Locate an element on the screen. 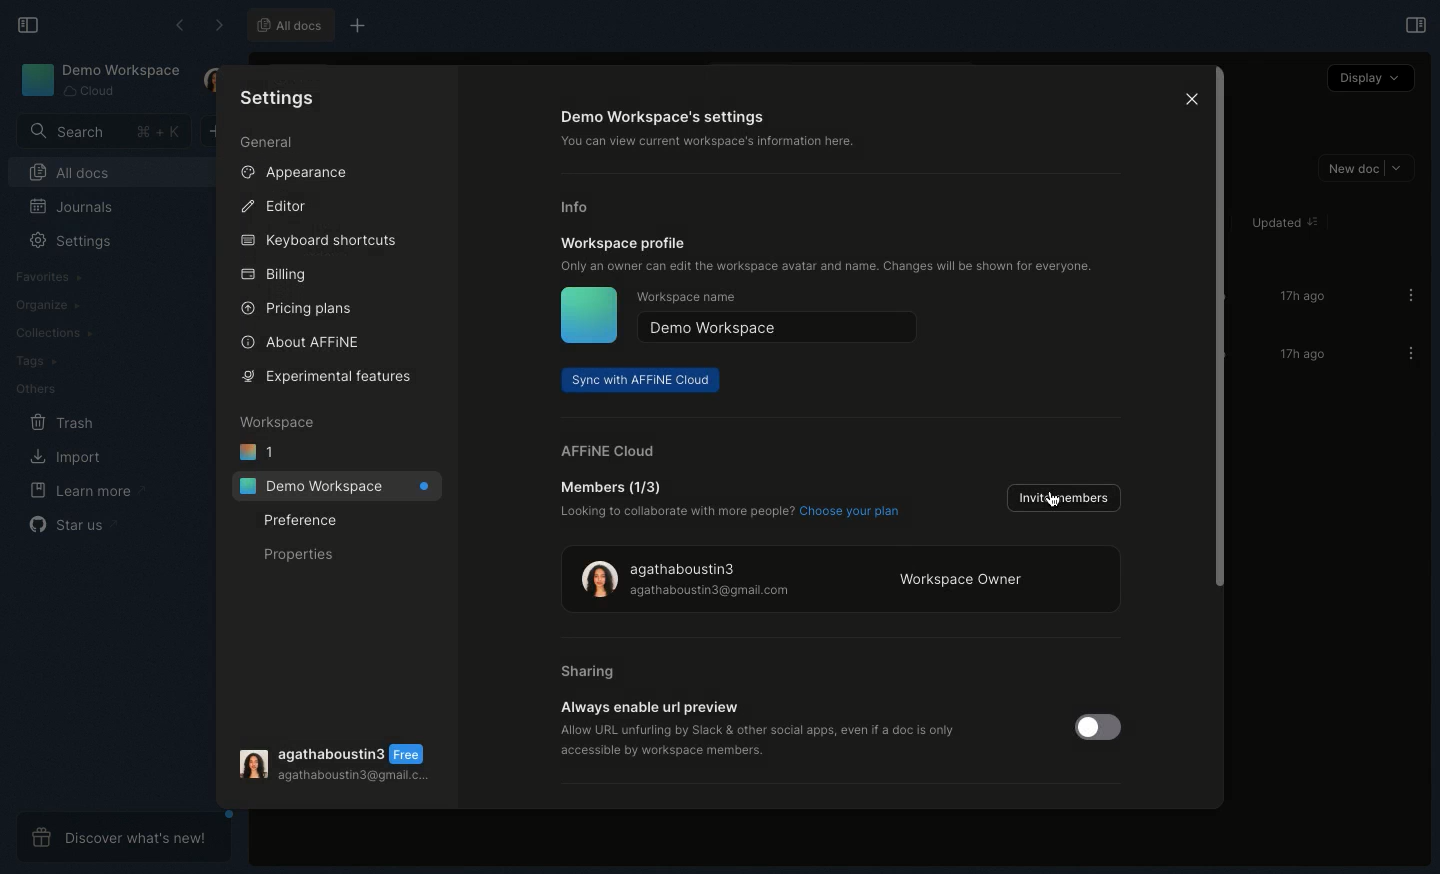 This screenshot has height=874, width=1440. Demo workspace is located at coordinates (100, 80).